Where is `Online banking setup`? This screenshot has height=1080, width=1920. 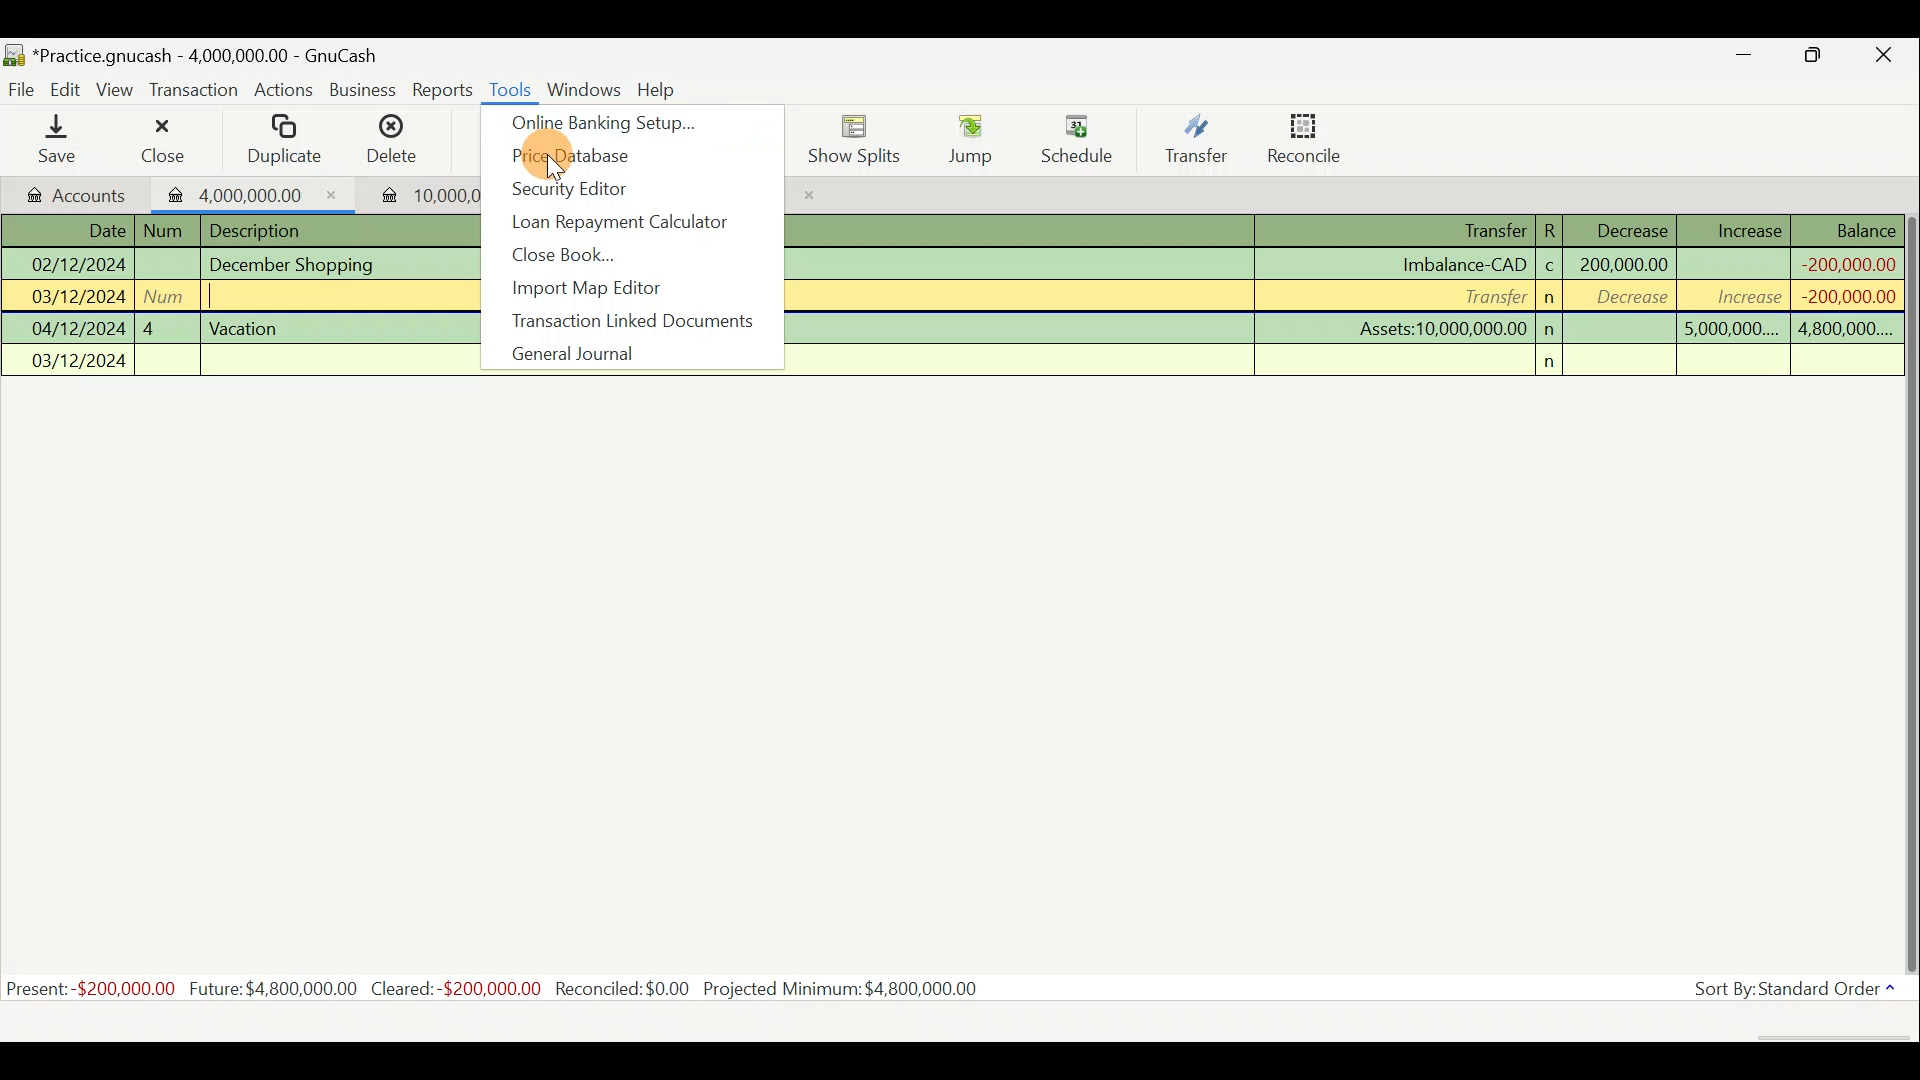 Online banking setup is located at coordinates (608, 123).